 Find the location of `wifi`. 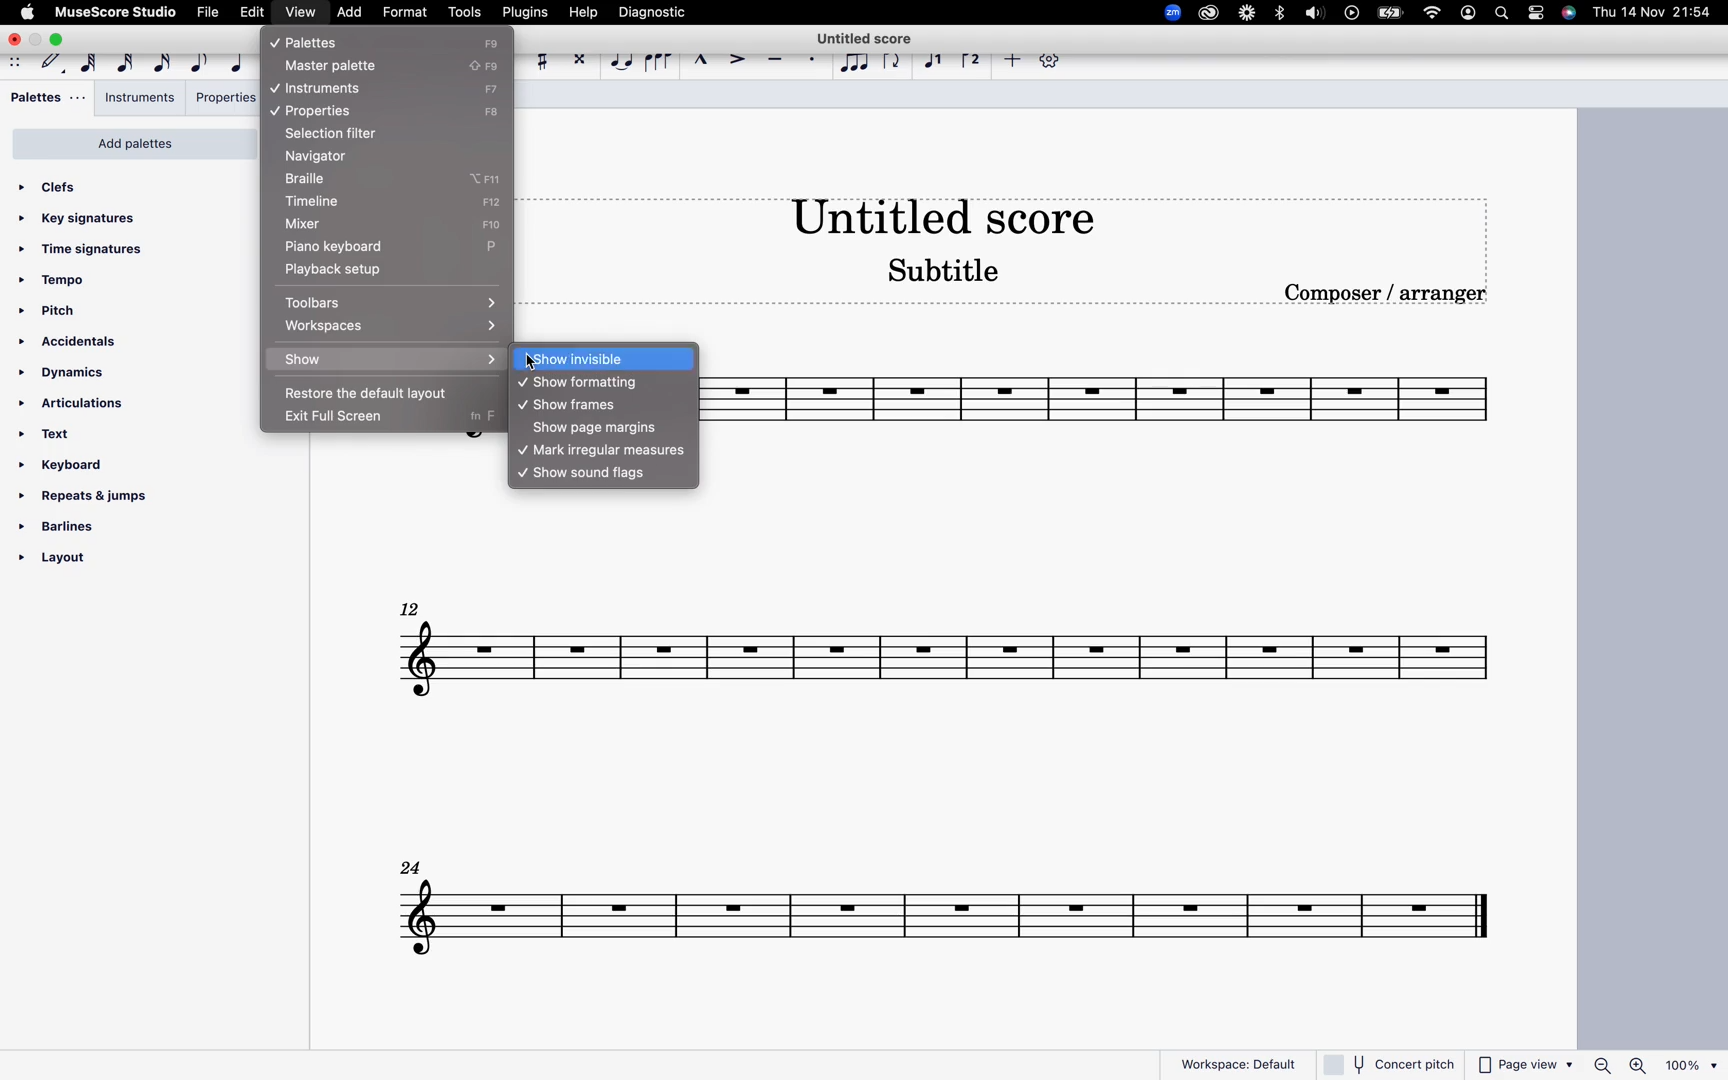

wifi is located at coordinates (1432, 12).